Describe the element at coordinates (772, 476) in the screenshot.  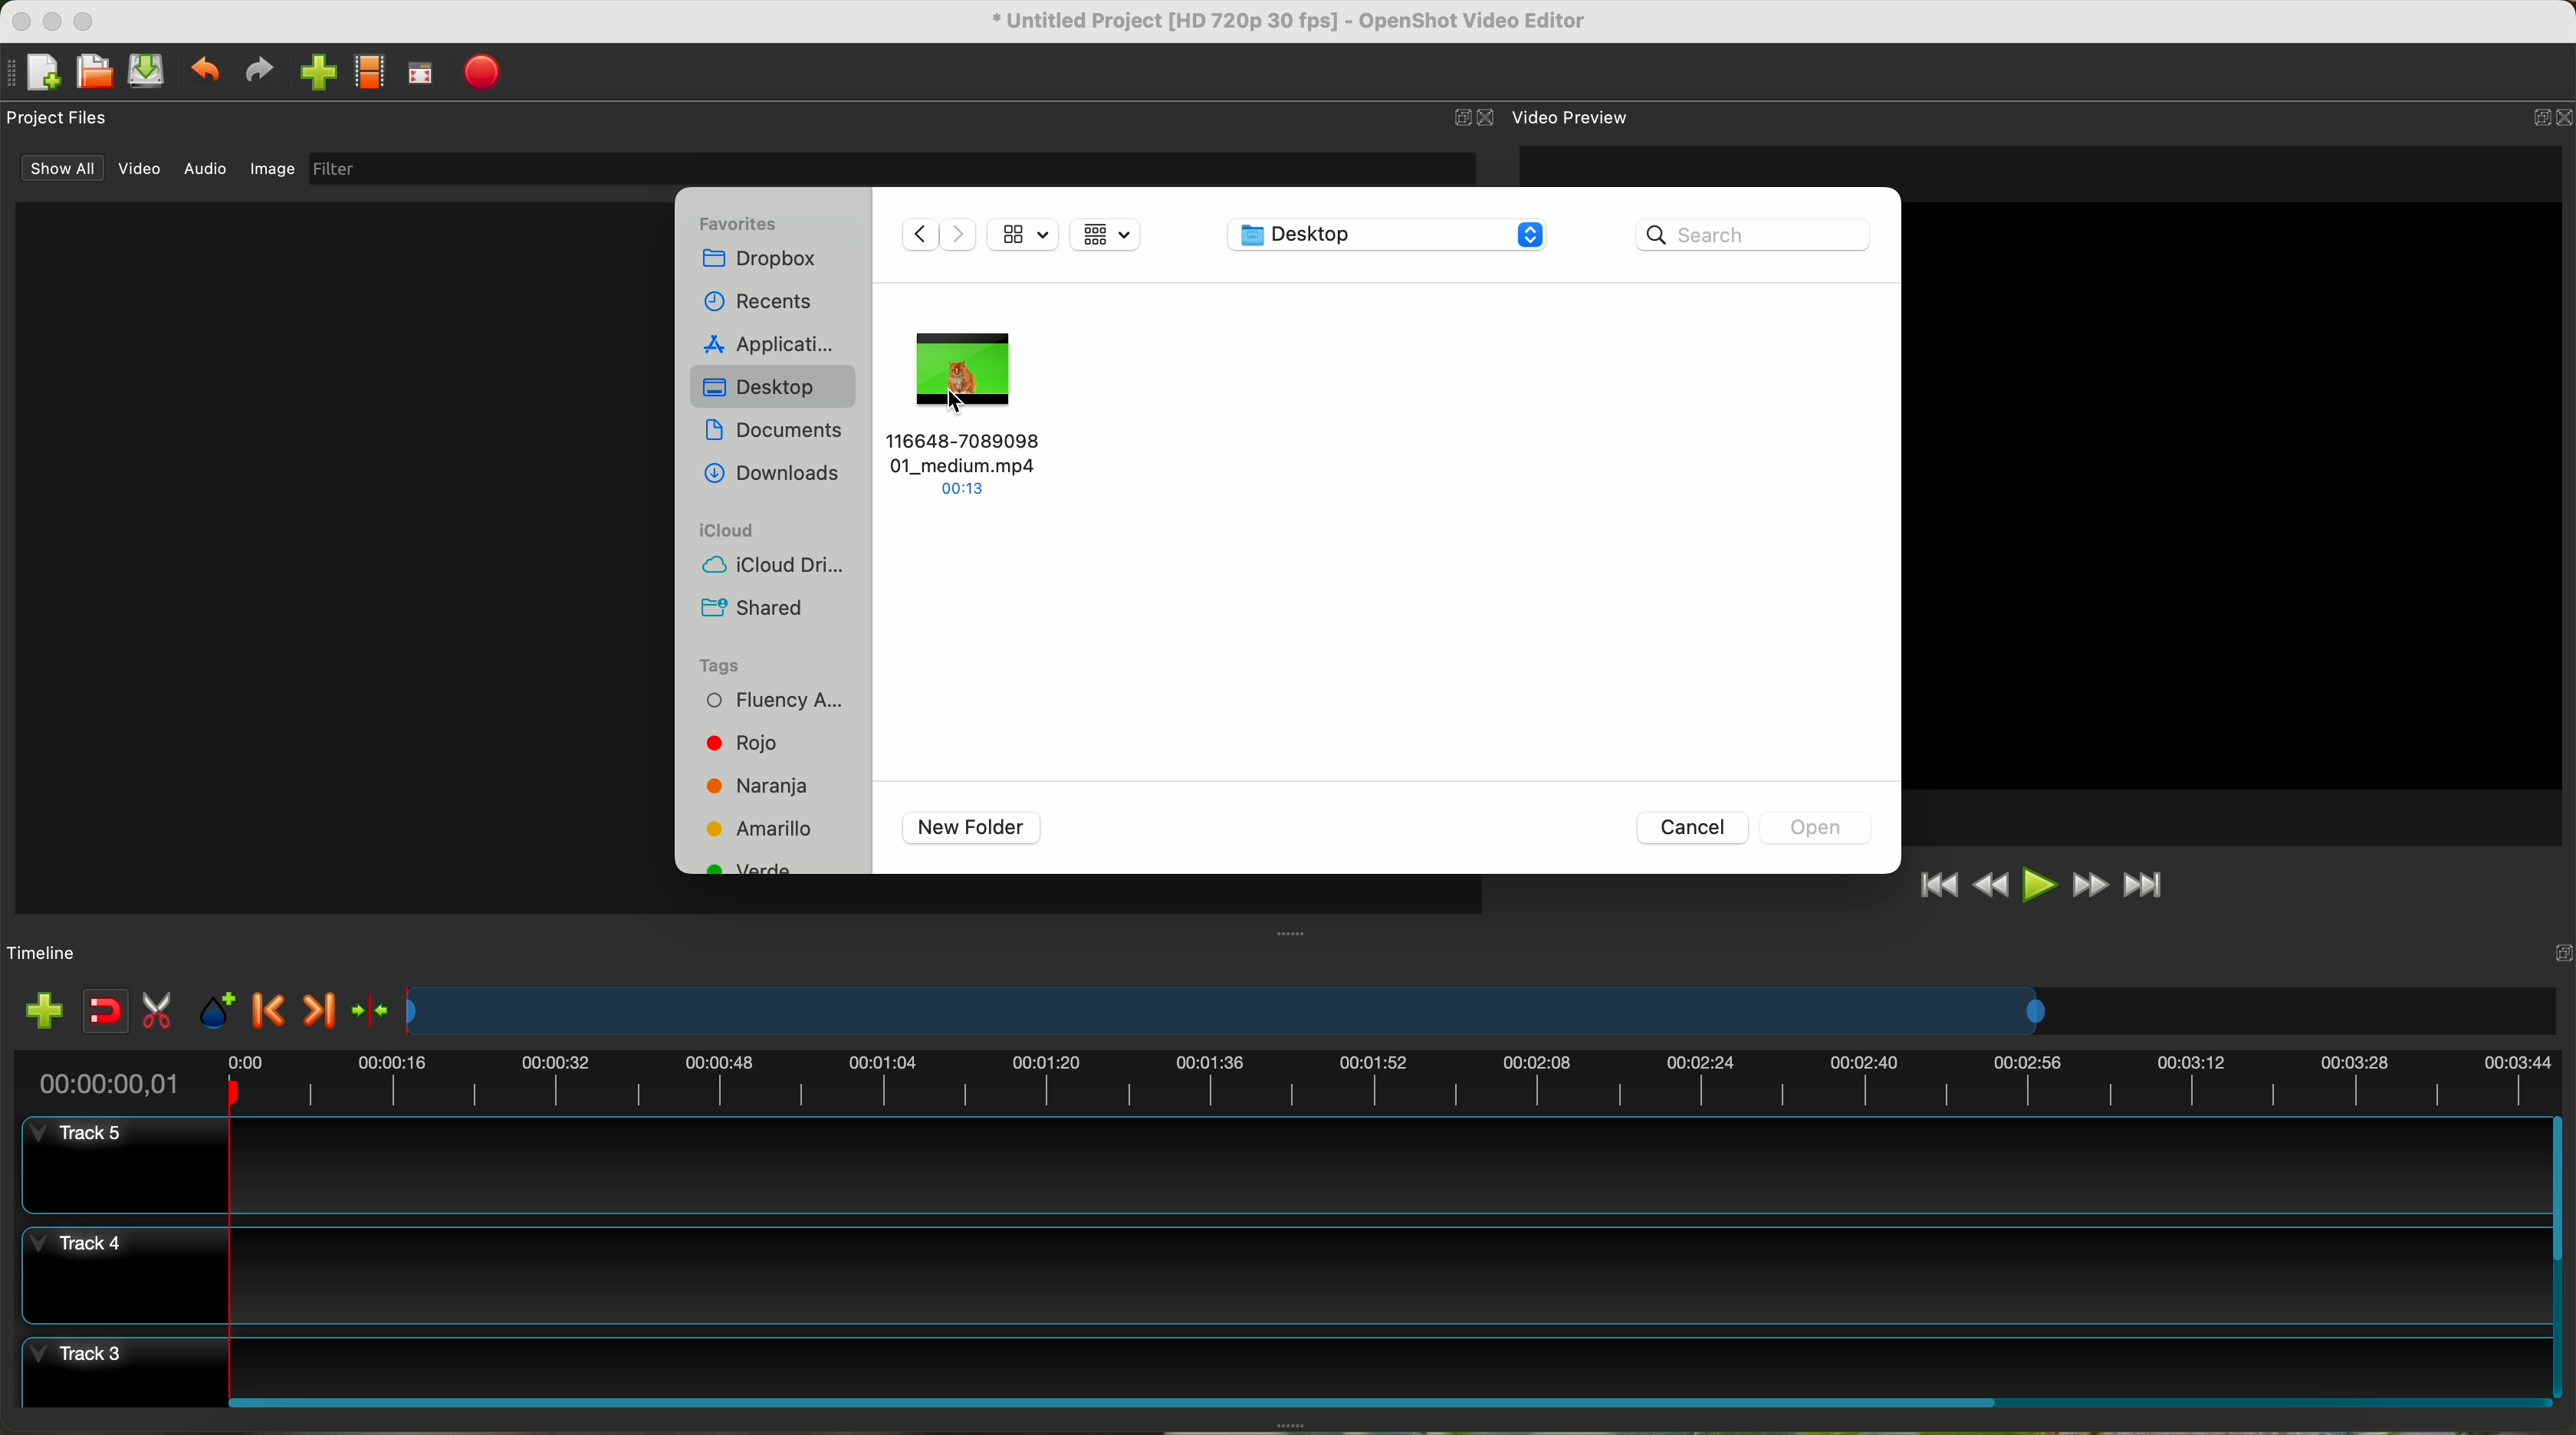
I see `downloads` at that location.